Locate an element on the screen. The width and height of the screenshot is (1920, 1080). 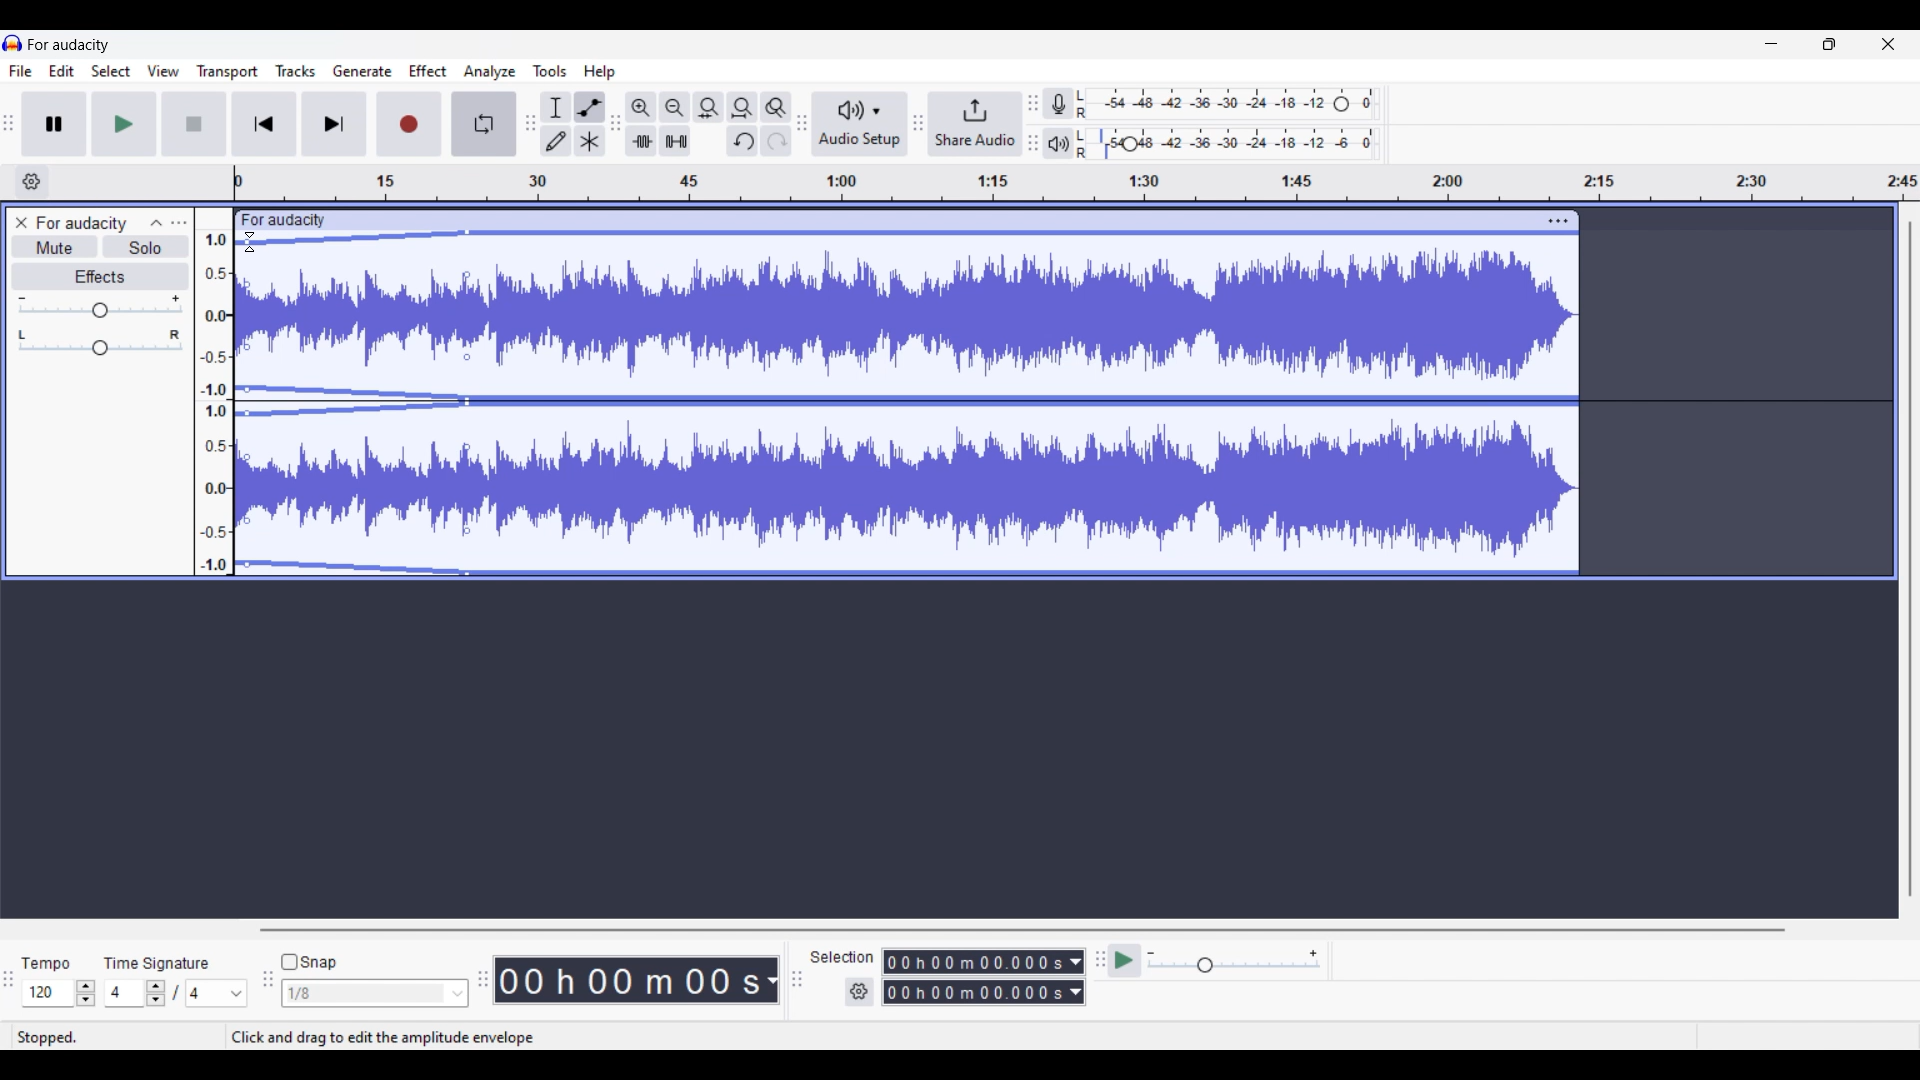
Solo is located at coordinates (145, 247).